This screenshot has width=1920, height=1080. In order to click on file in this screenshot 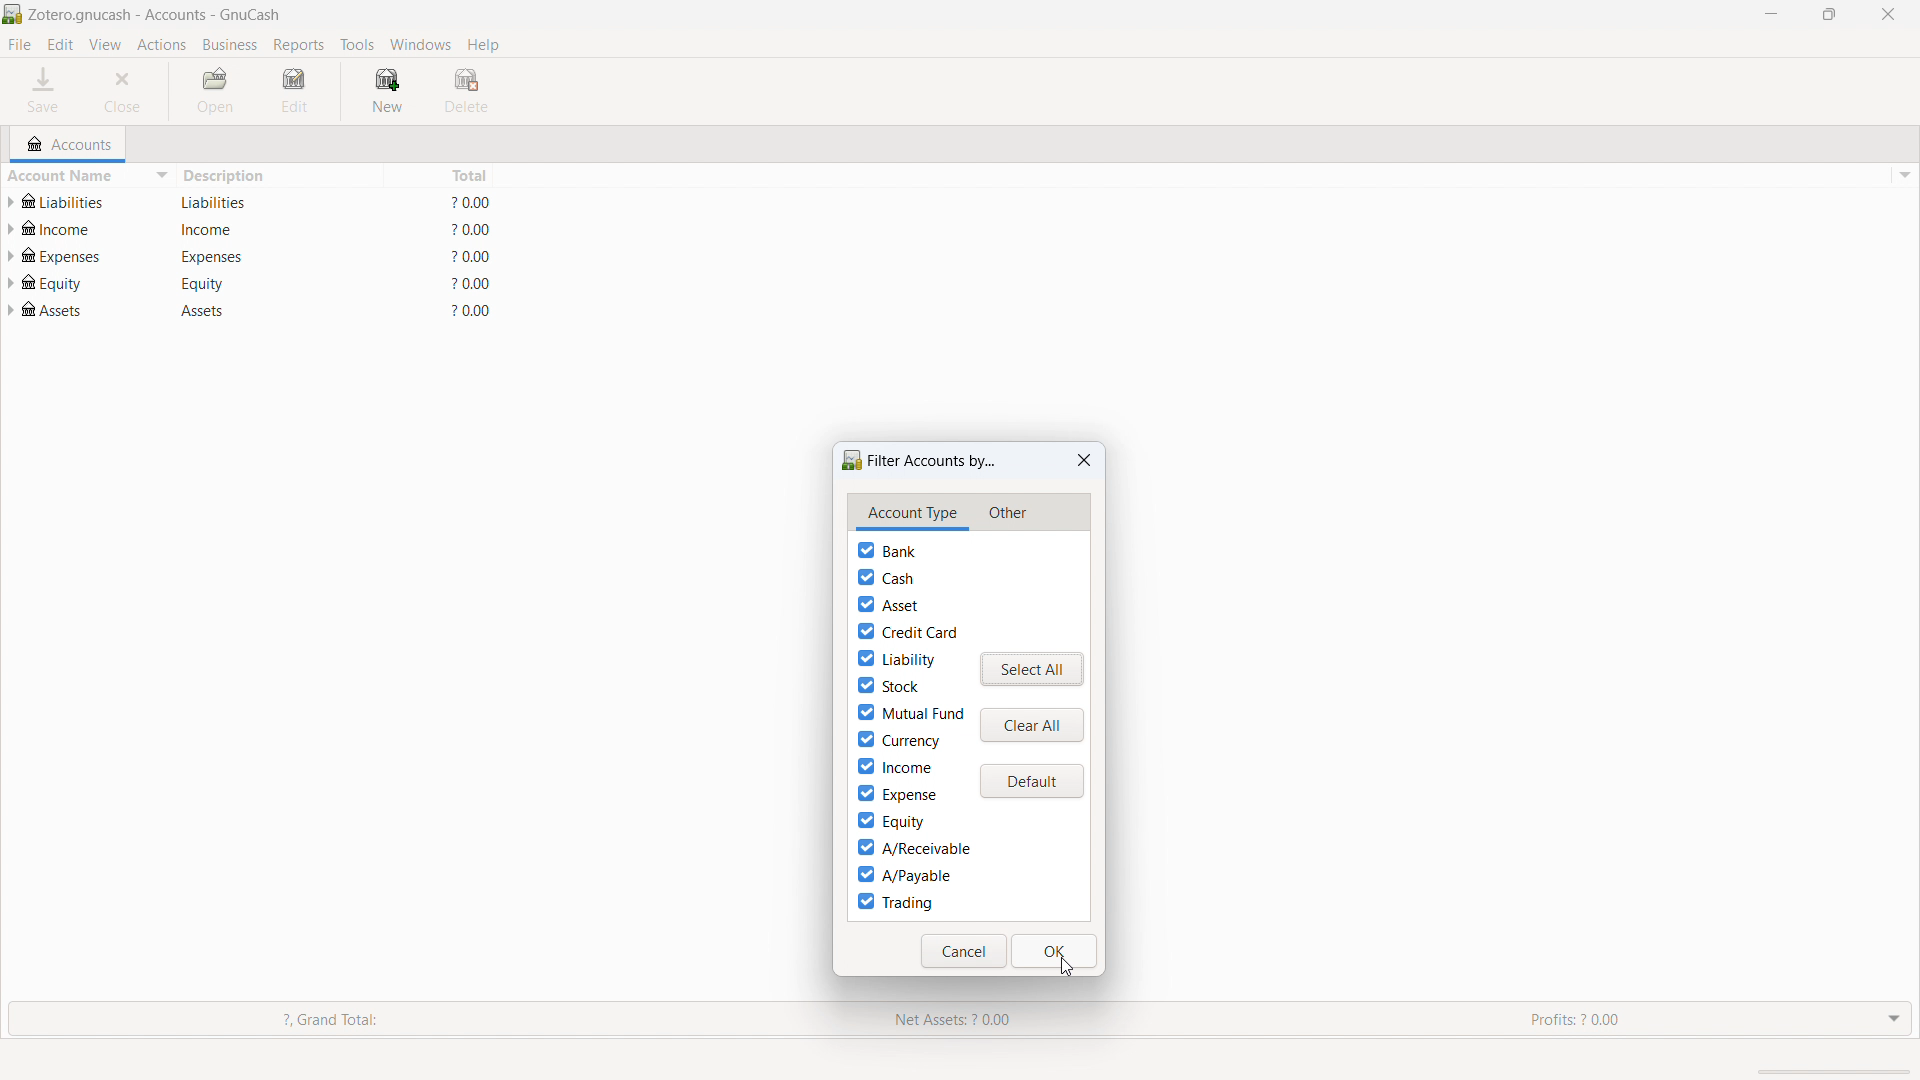, I will do `click(19, 45)`.